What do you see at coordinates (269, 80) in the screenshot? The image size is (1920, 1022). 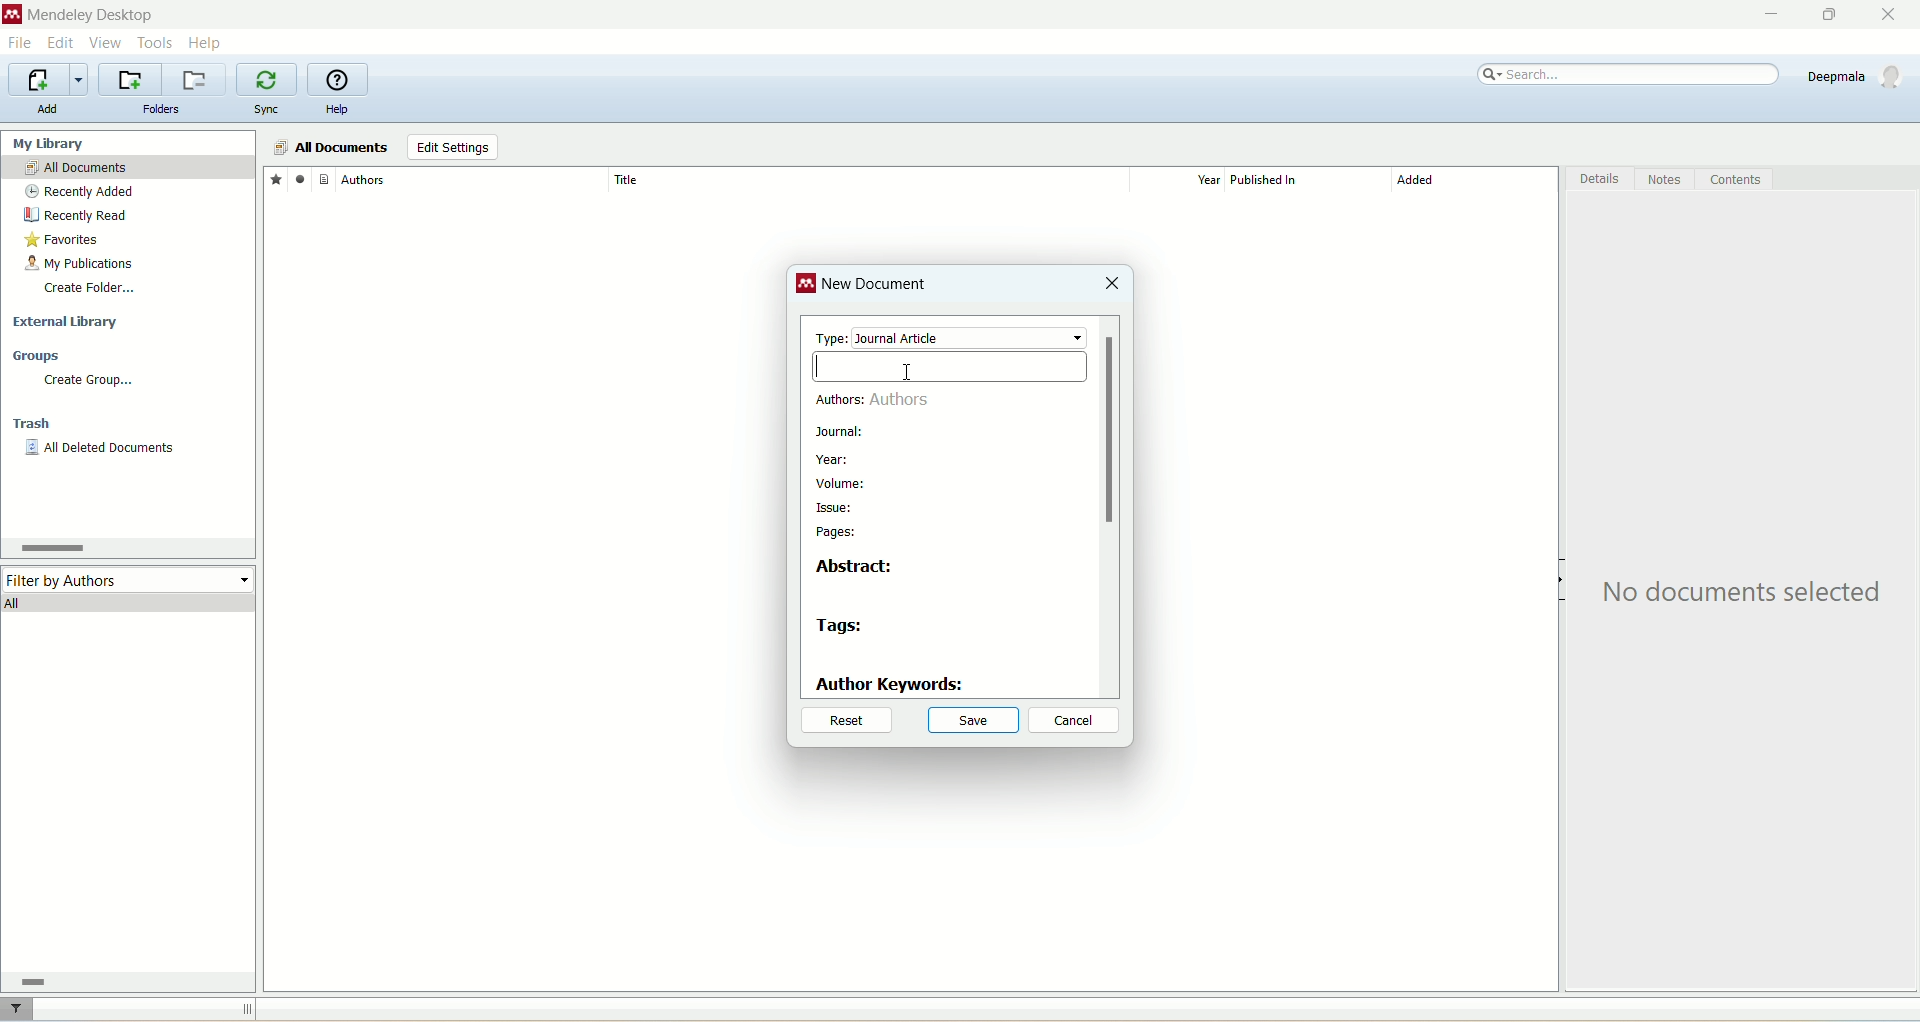 I see `synchronize library with mendeley web` at bounding box center [269, 80].